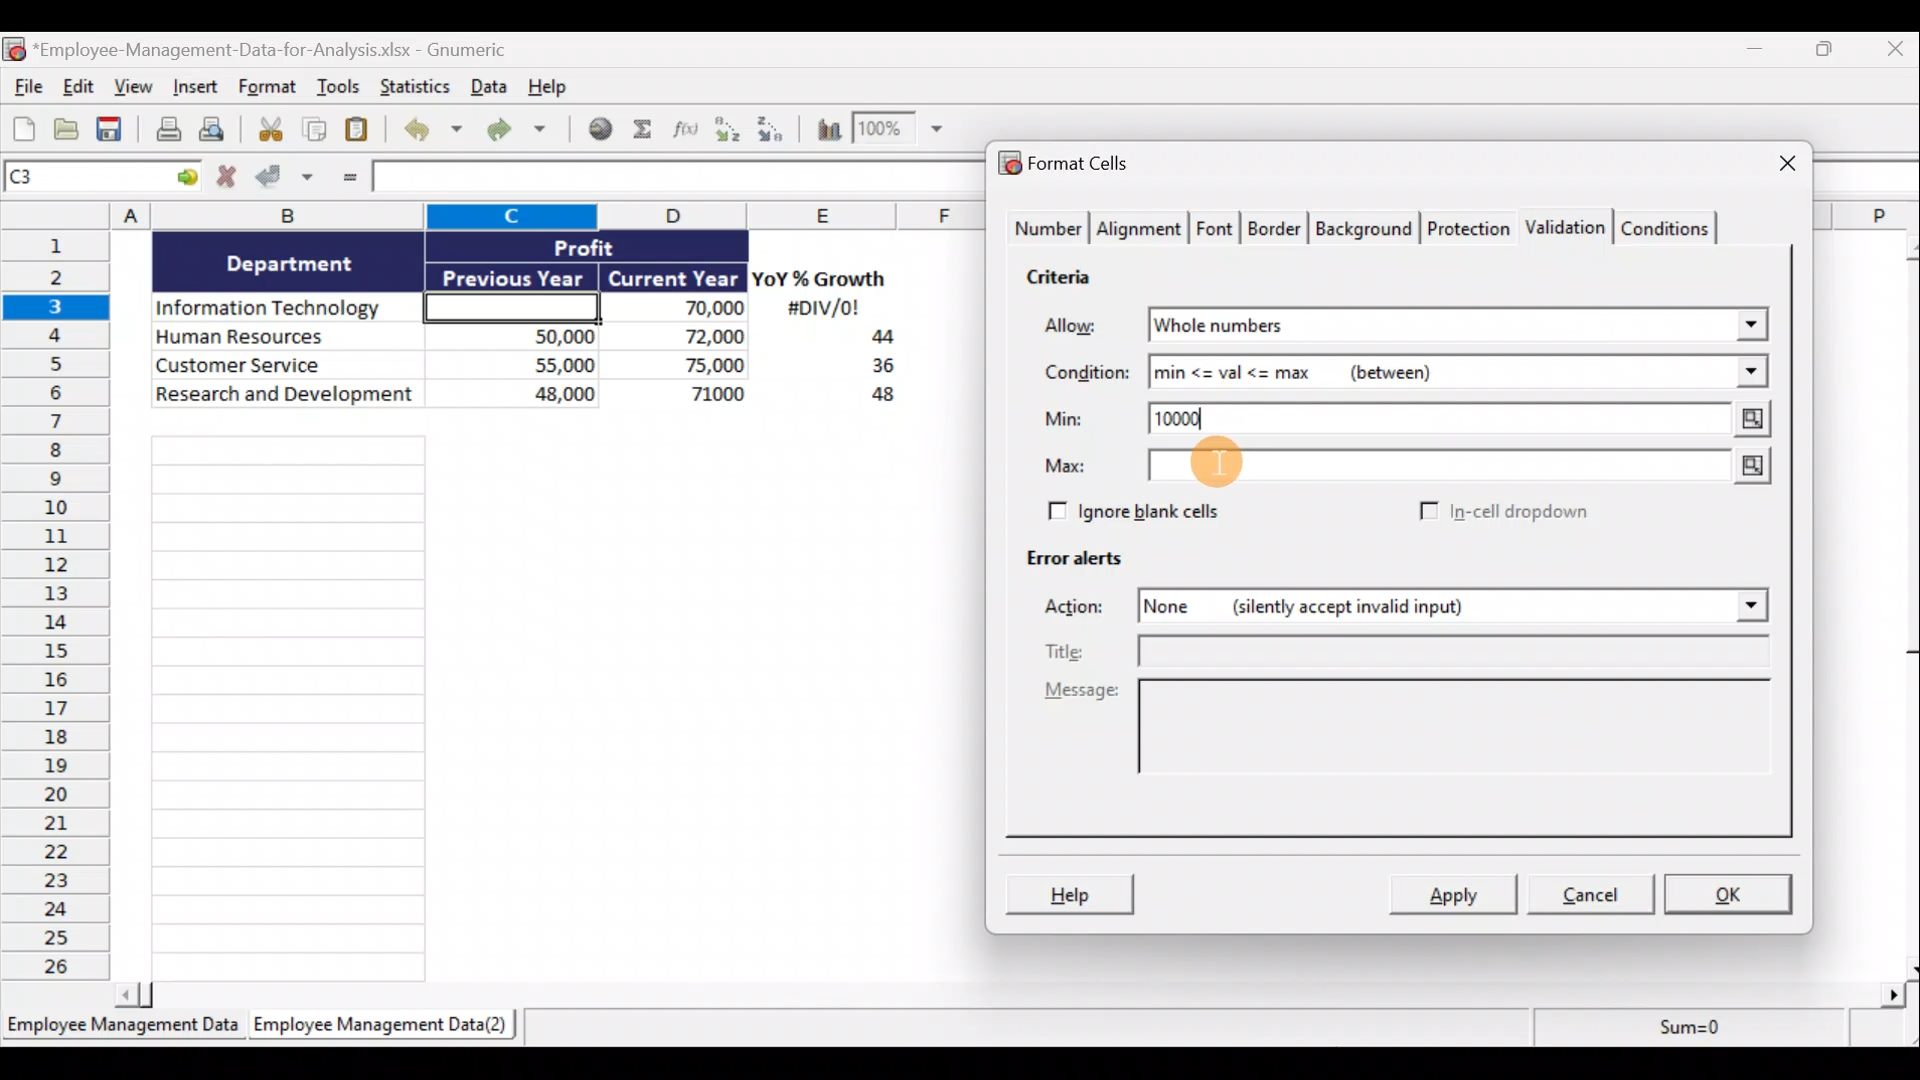  Describe the element at coordinates (1141, 229) in the screenshot. I see `Alignment` at that location.